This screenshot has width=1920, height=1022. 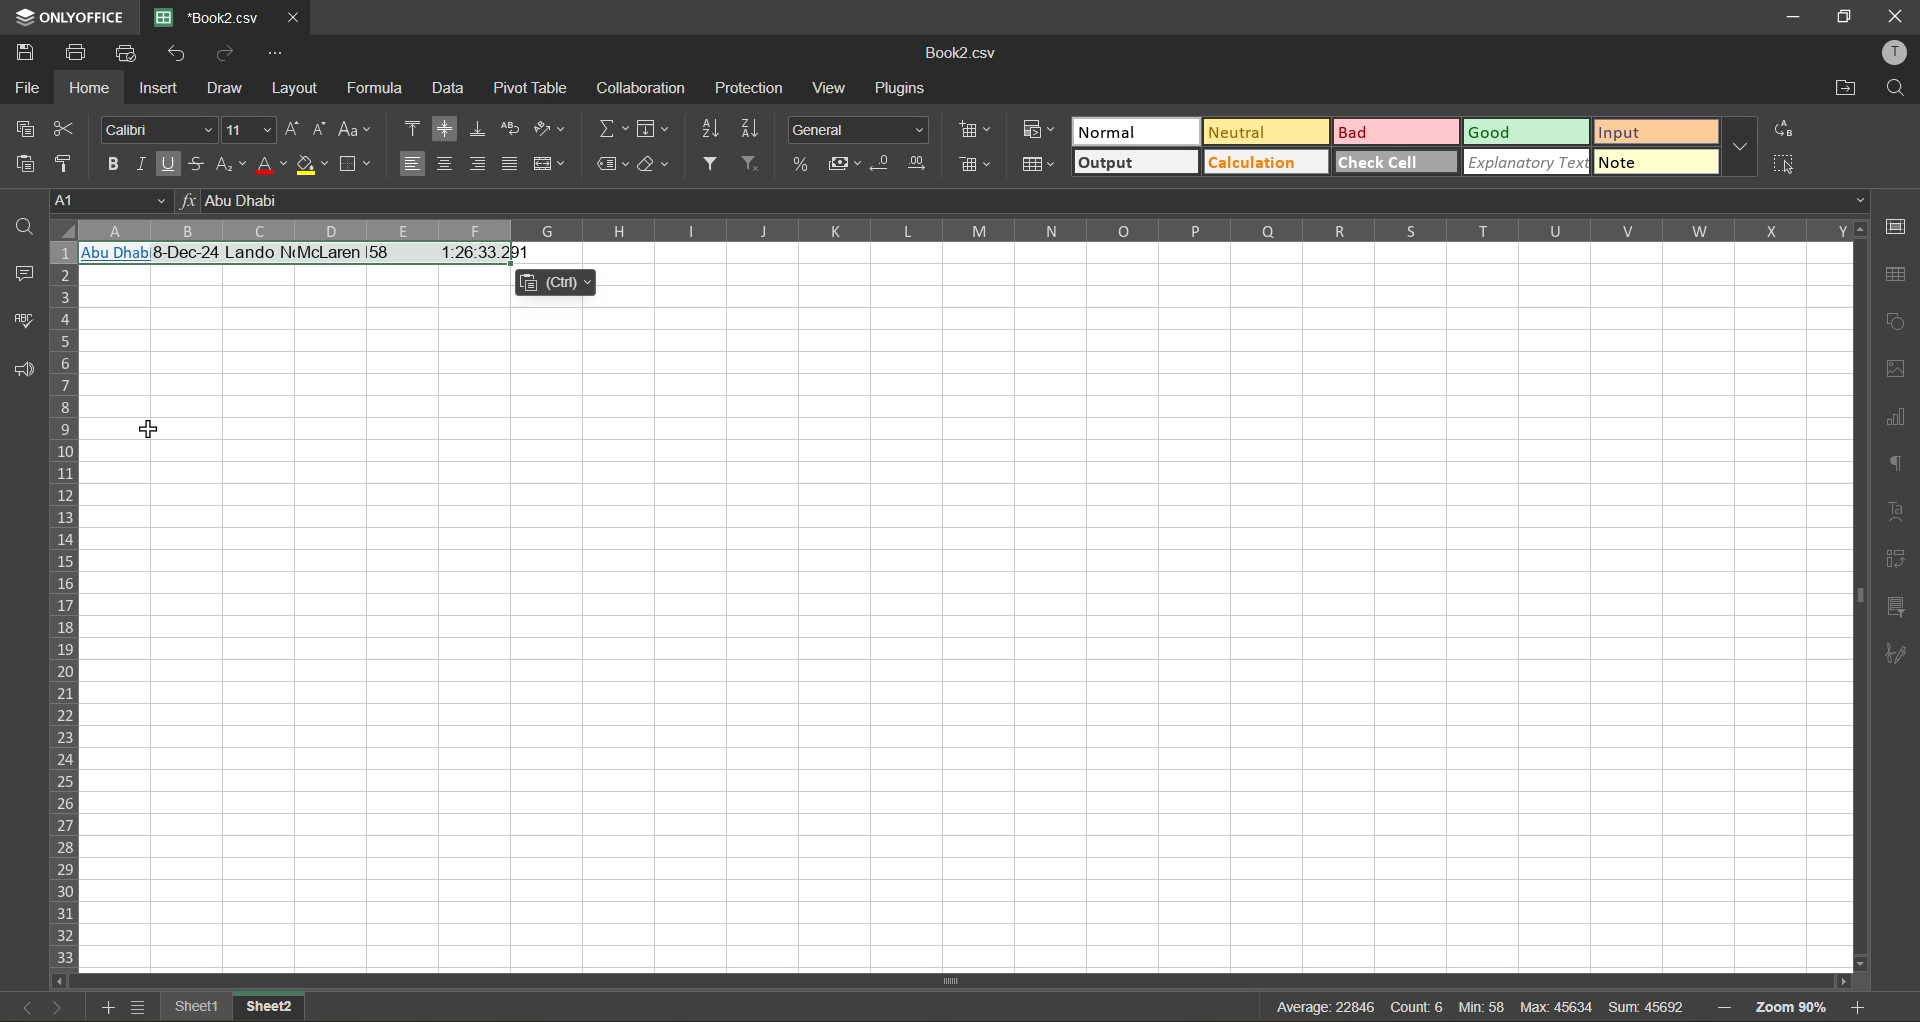 I want to click on profile, so click(x=1896, y=54).